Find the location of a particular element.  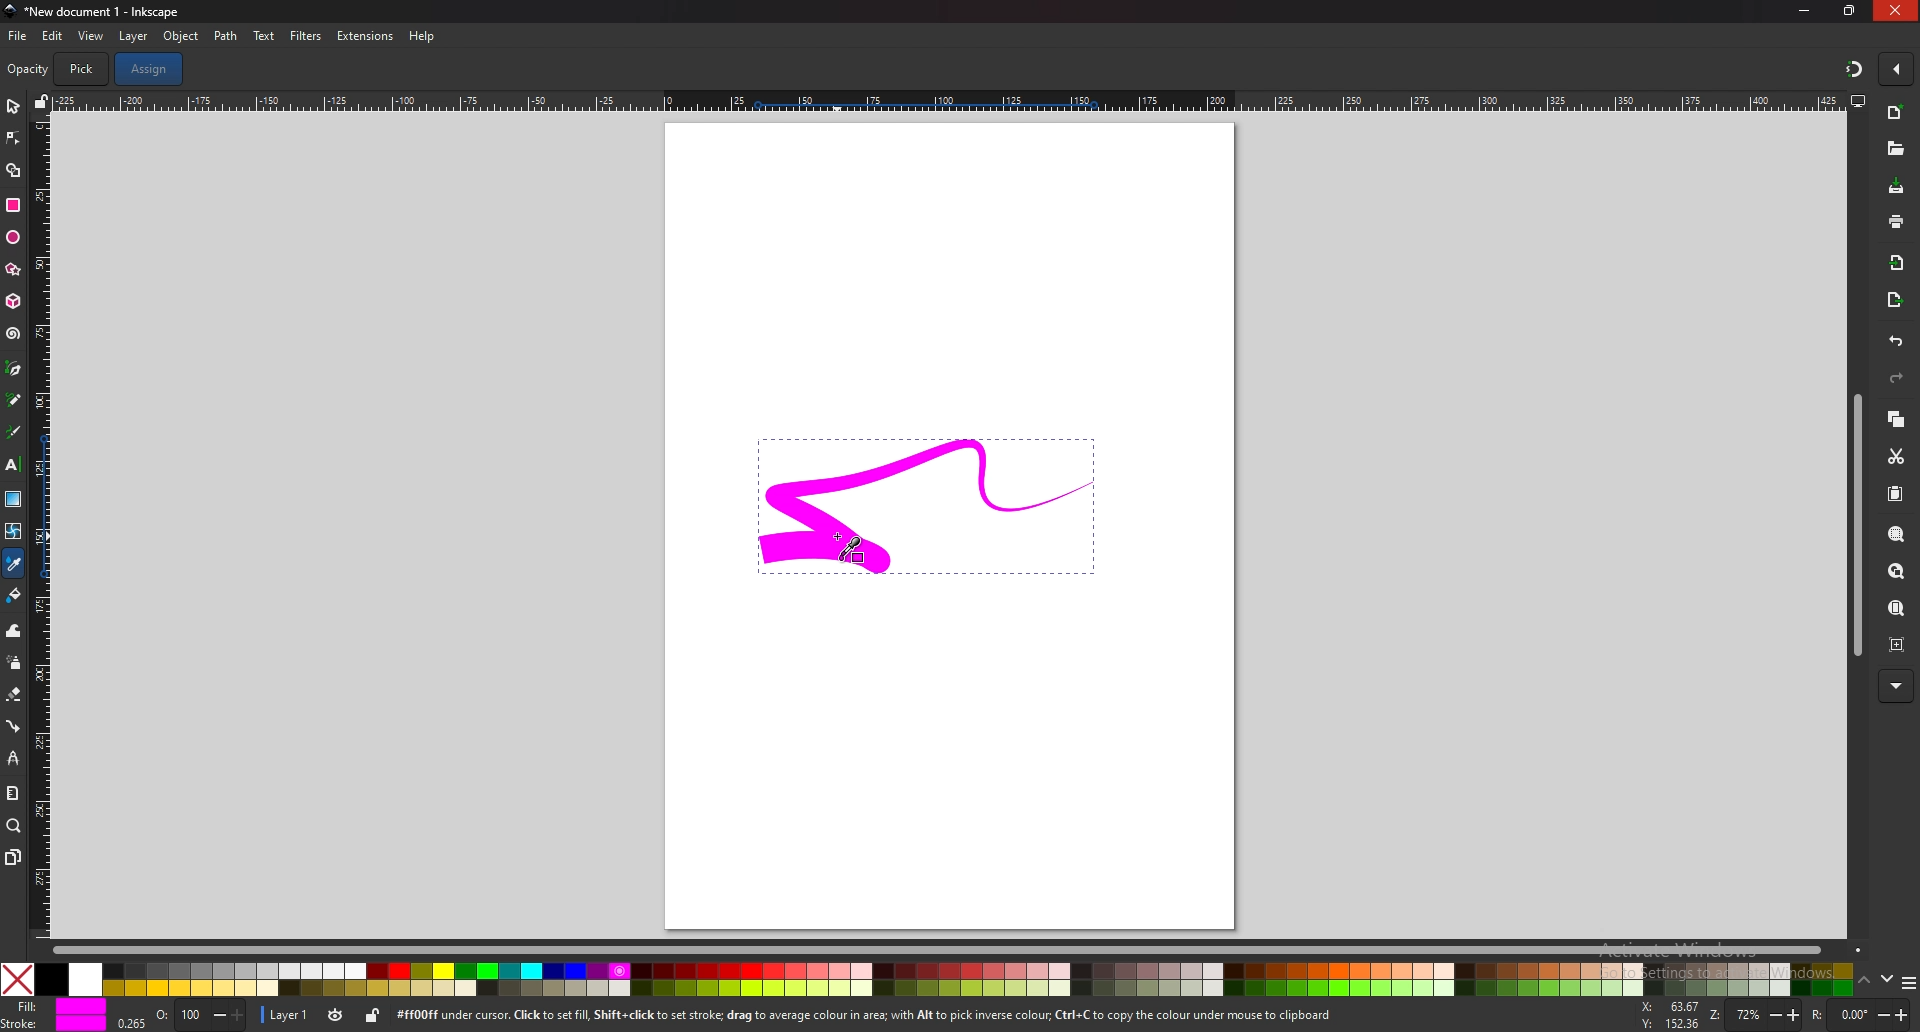

scroll bar is located at coordinates (1858, 527).